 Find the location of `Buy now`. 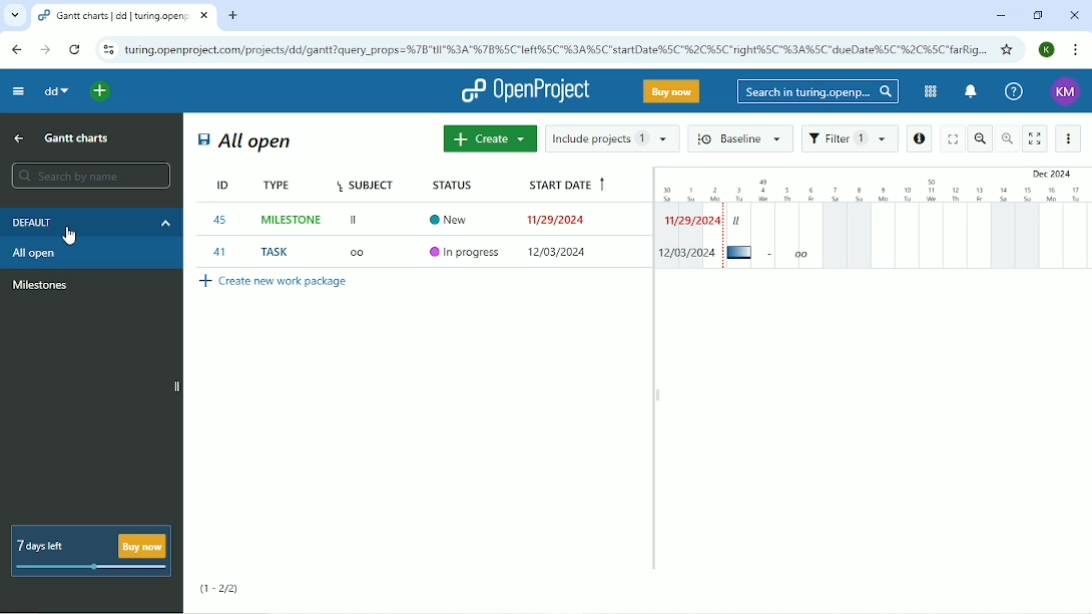

Buy now is located at coordinates (671, 91).